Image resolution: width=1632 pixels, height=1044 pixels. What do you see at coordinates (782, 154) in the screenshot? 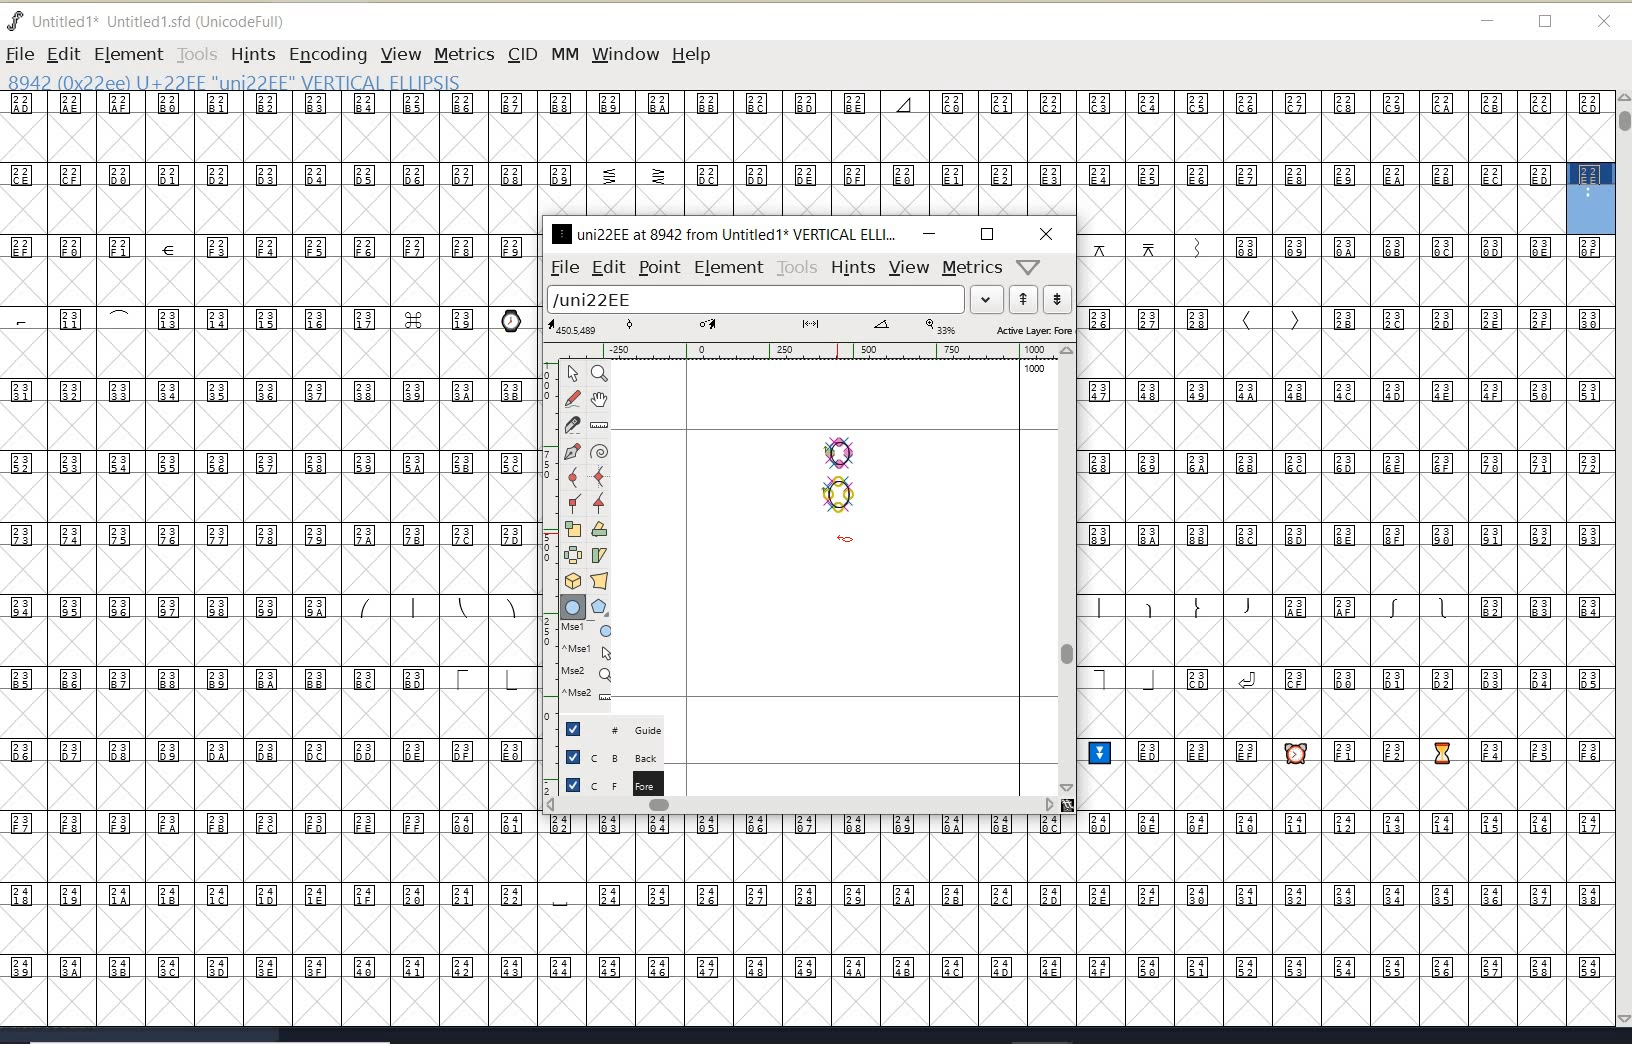
I see `GLYPHY CHARACTERS & NUMBERS` at bounding box center [782, 154].